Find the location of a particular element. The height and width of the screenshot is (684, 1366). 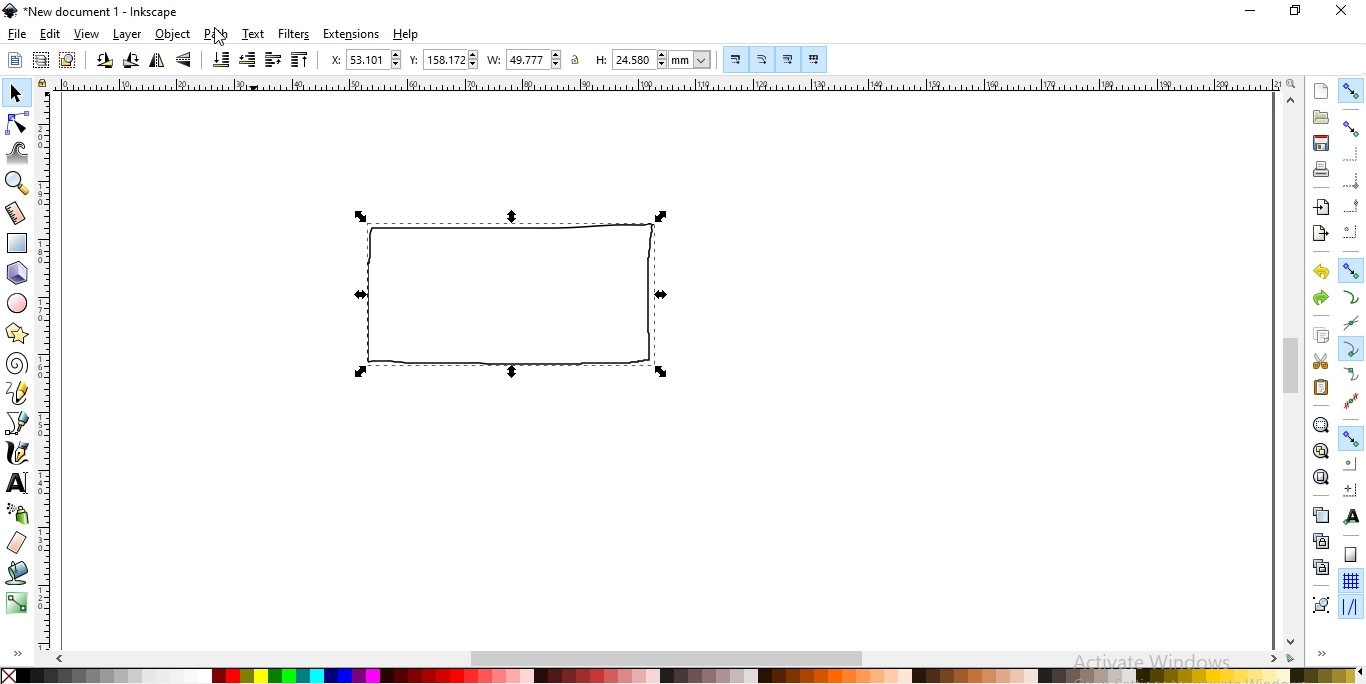

rotate selction 90 counter clockwise is located at coordinates (104, 61).